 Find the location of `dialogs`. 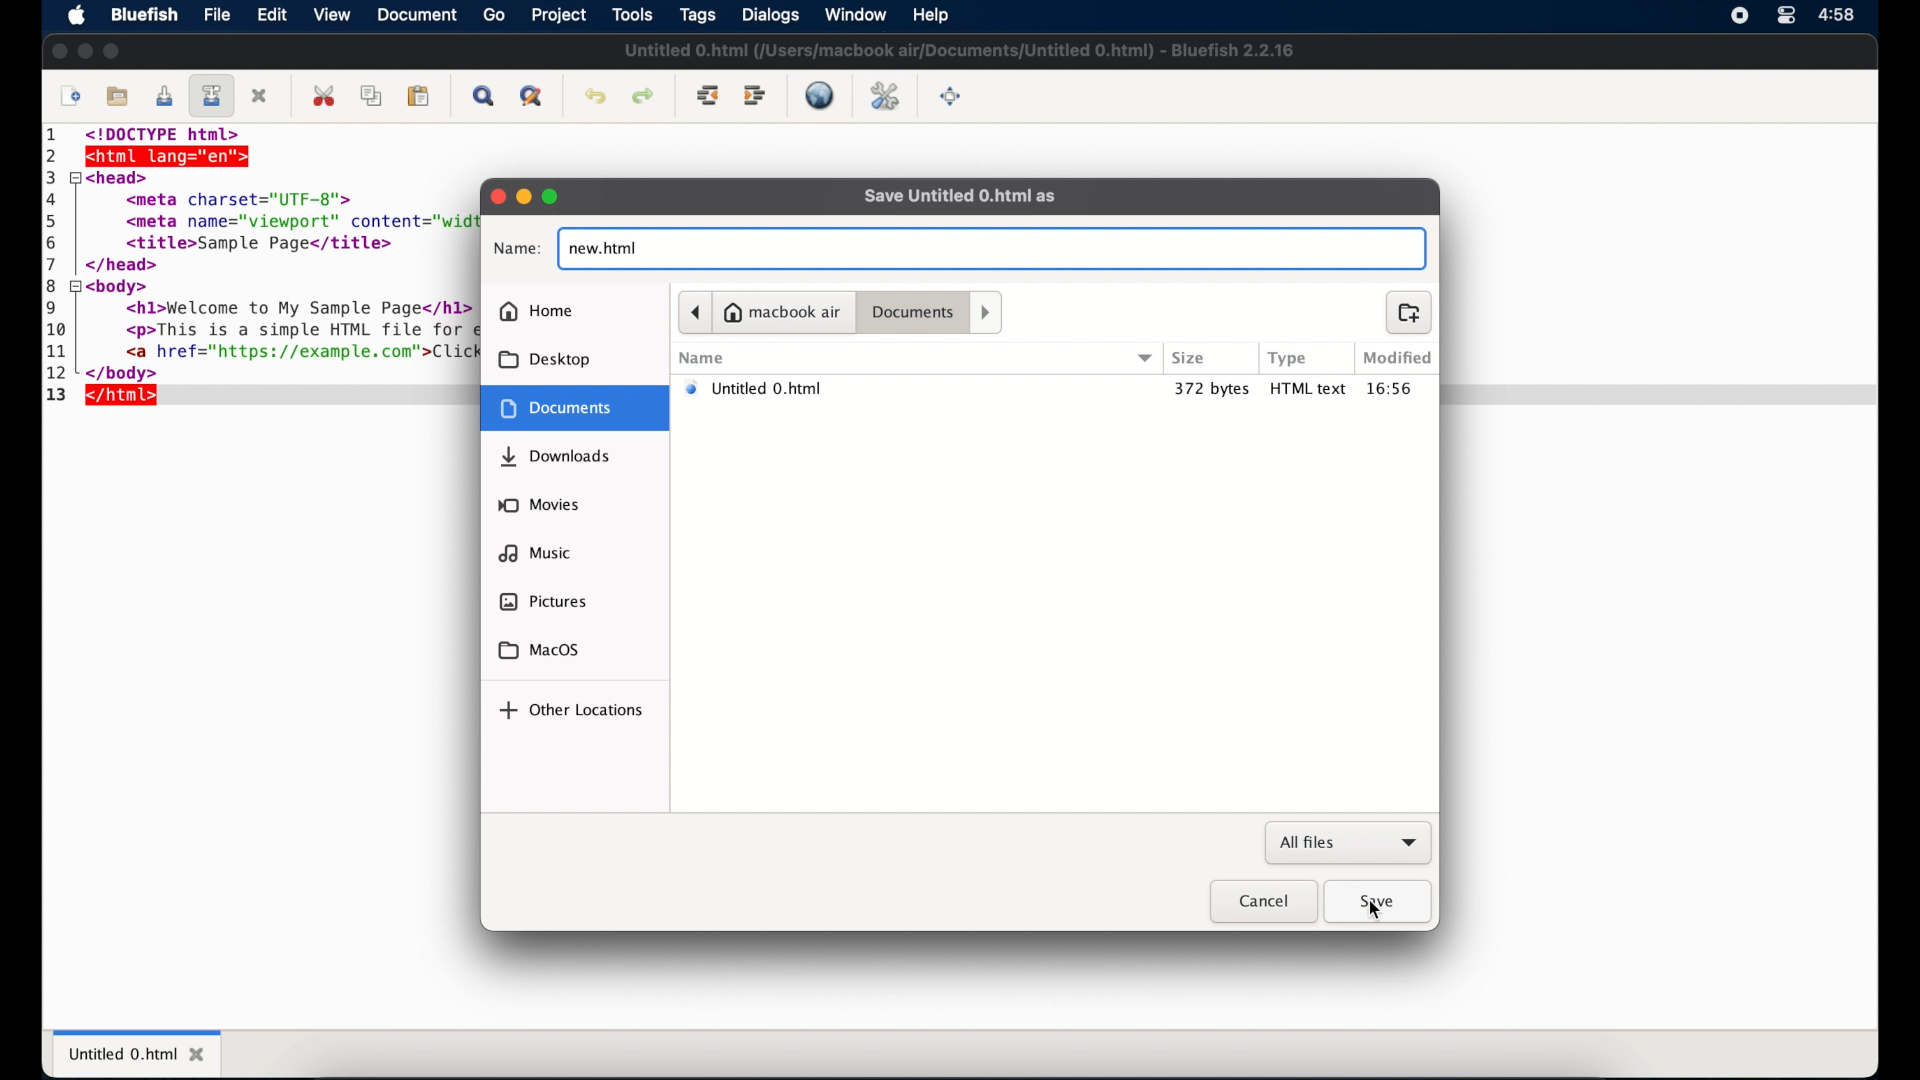

dialogs is located at coordinates (770, 15).